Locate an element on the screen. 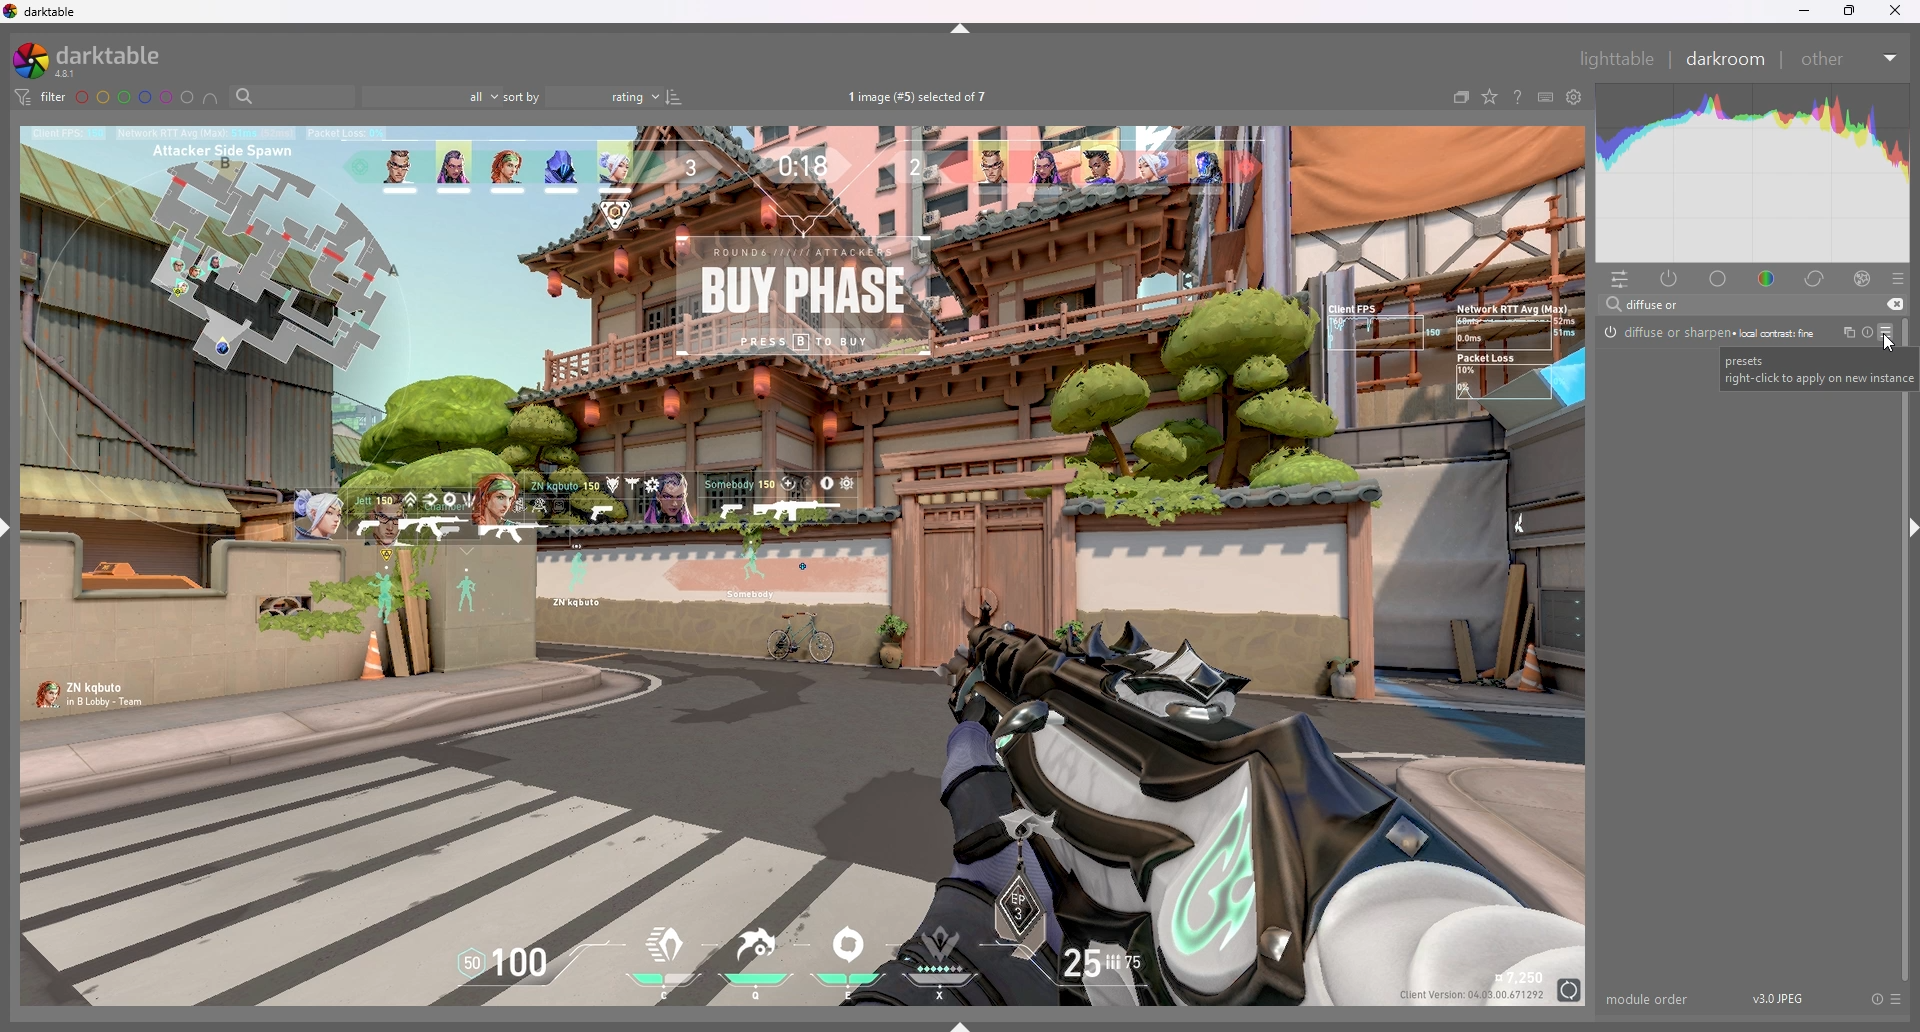  reset is located at coordinates (1866, 333).